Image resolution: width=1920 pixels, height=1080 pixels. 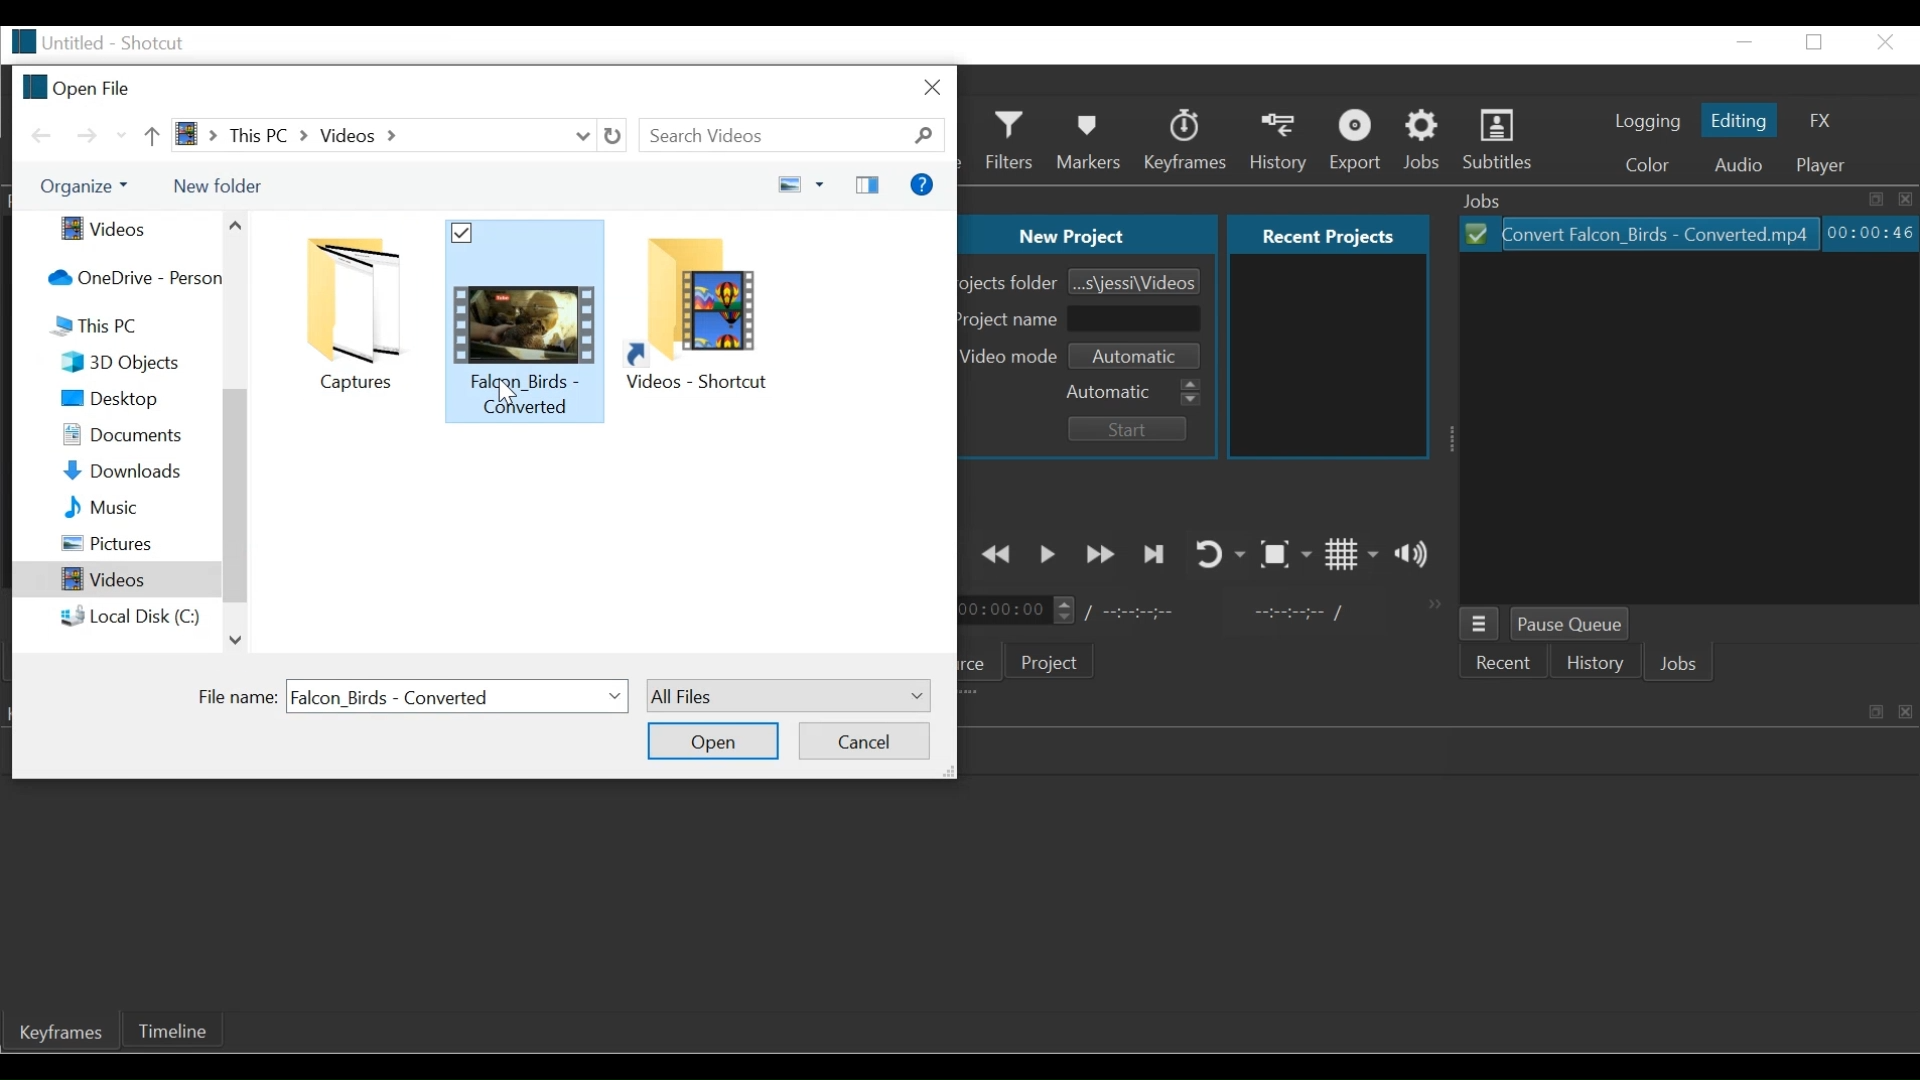 What do you see at coordinates (1359, 143) in the screenshot?
I see `Export` at bounding box center [1359, 143].